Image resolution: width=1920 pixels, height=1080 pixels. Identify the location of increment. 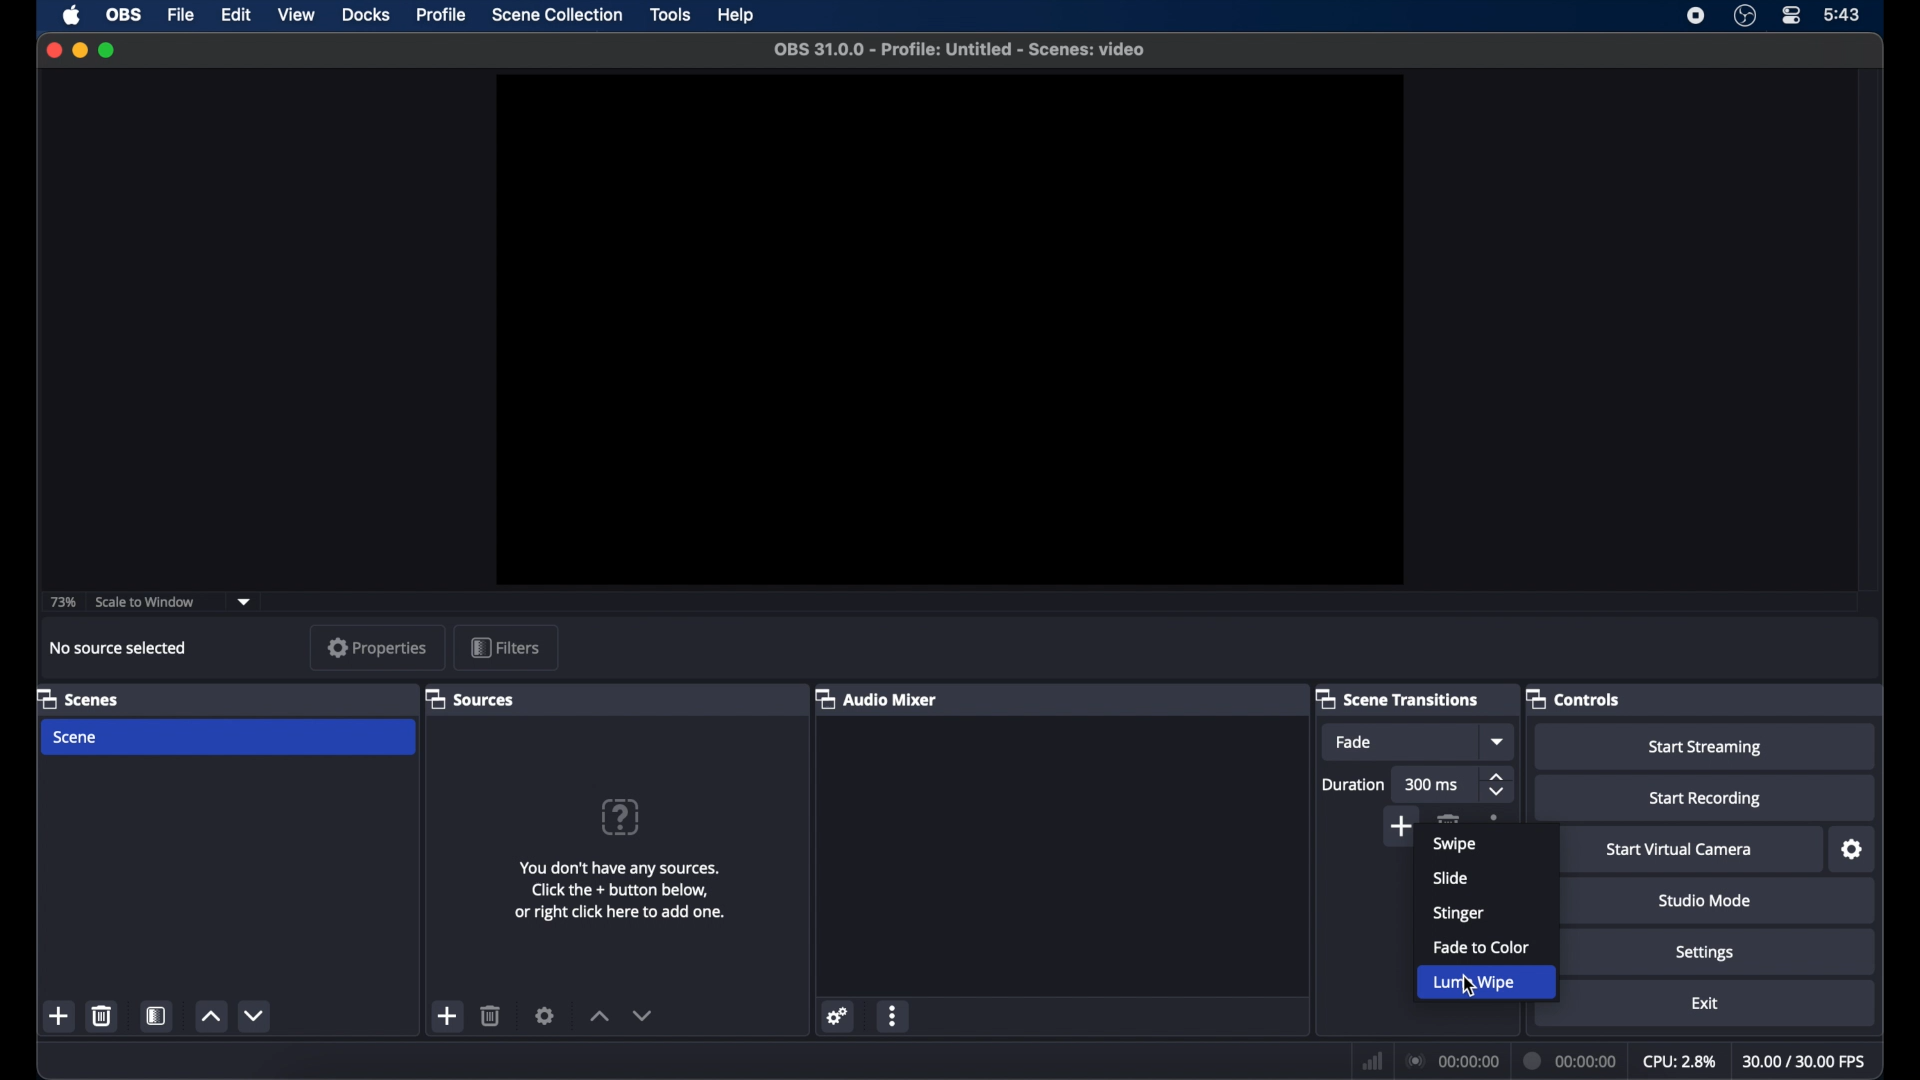
(600, 1016).